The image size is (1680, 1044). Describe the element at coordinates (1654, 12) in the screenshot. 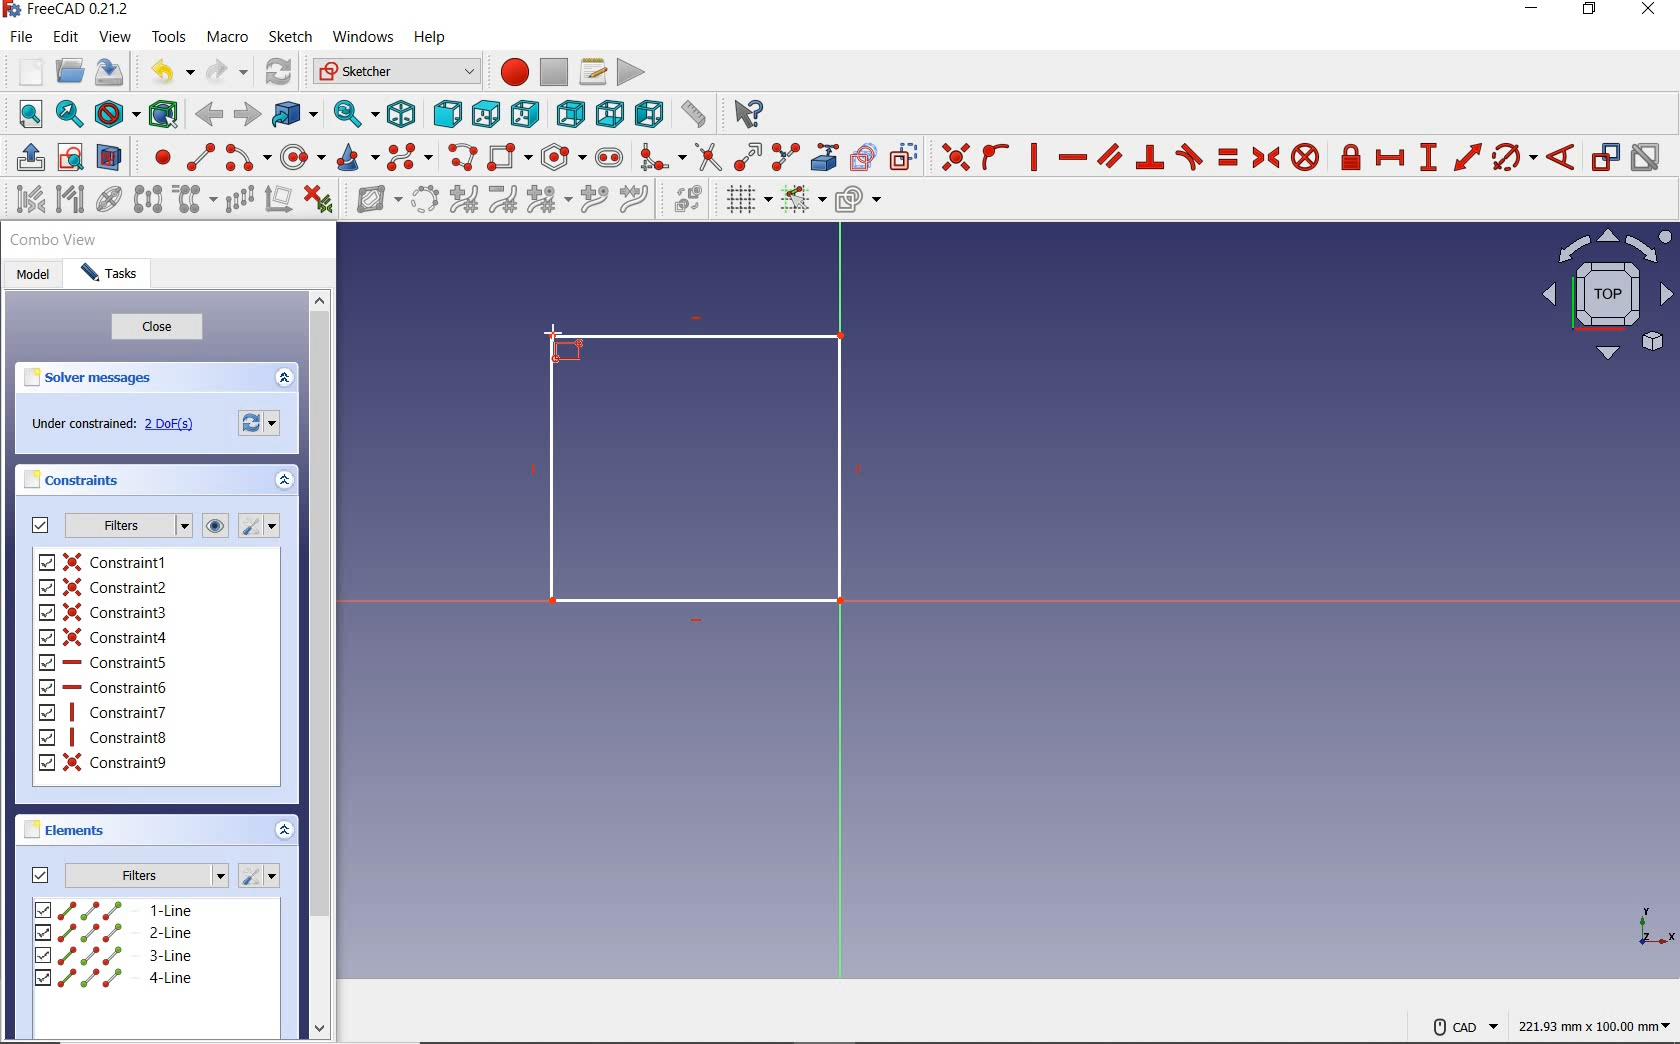

I see `close` at that location.